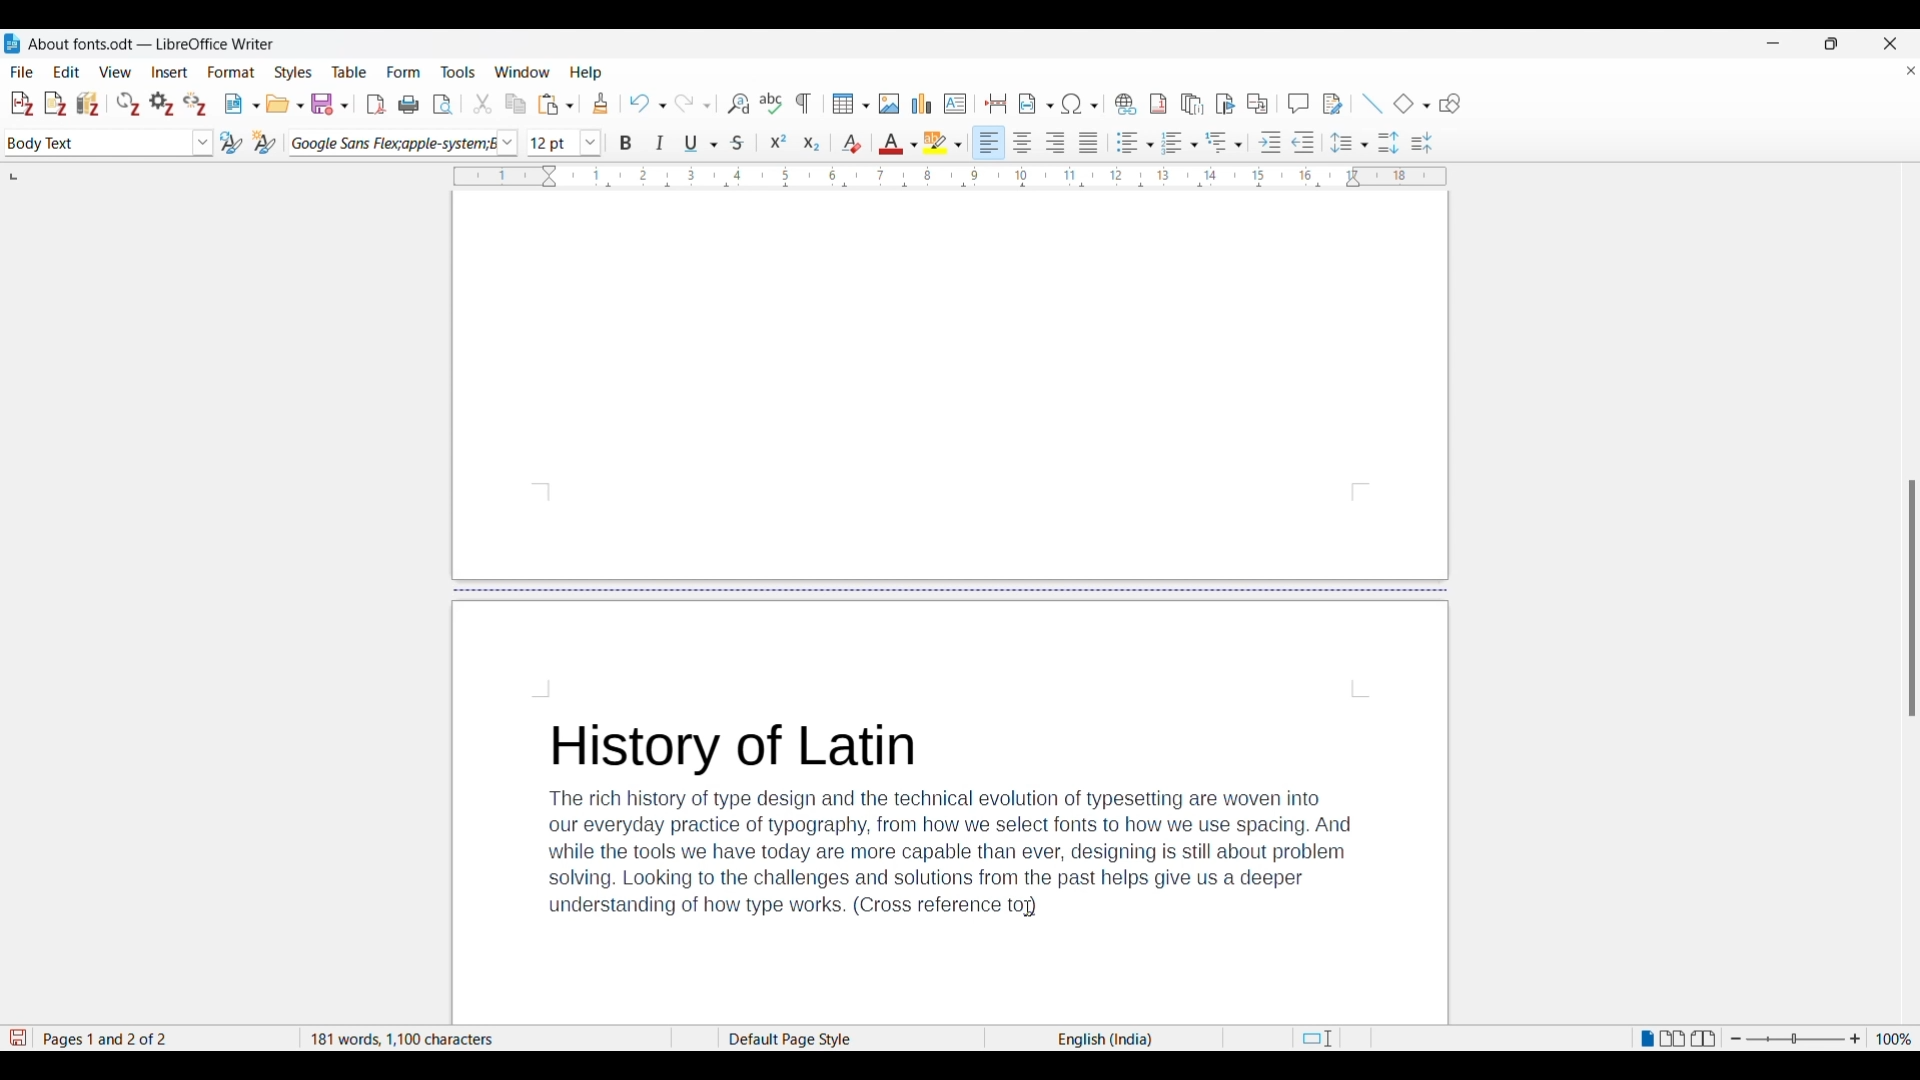 Image resolution: width=1920 pixels, height=1080 pixels. I want to click on Table menu, so click(350, 72).